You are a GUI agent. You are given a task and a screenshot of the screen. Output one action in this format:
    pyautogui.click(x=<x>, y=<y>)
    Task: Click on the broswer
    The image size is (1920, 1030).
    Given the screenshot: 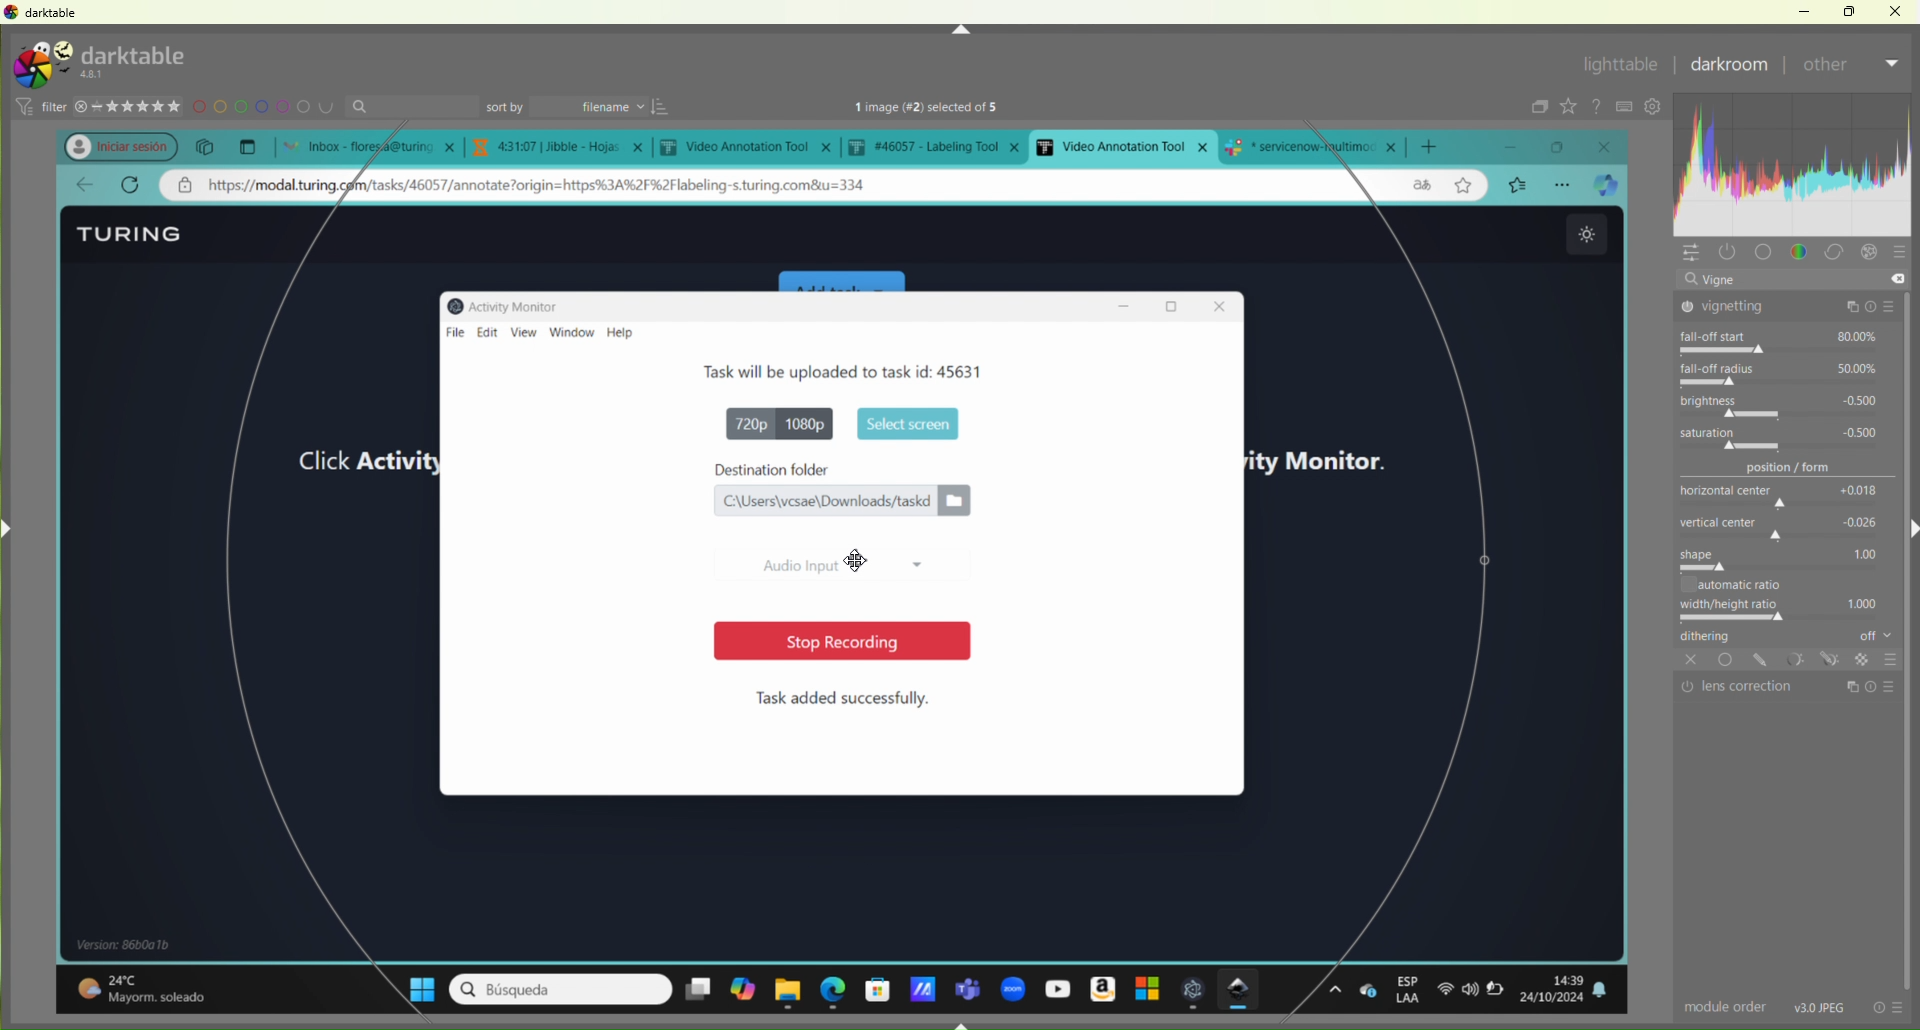 What is the action you would take?
    pyautogui.click(x=1610, y=186)
    